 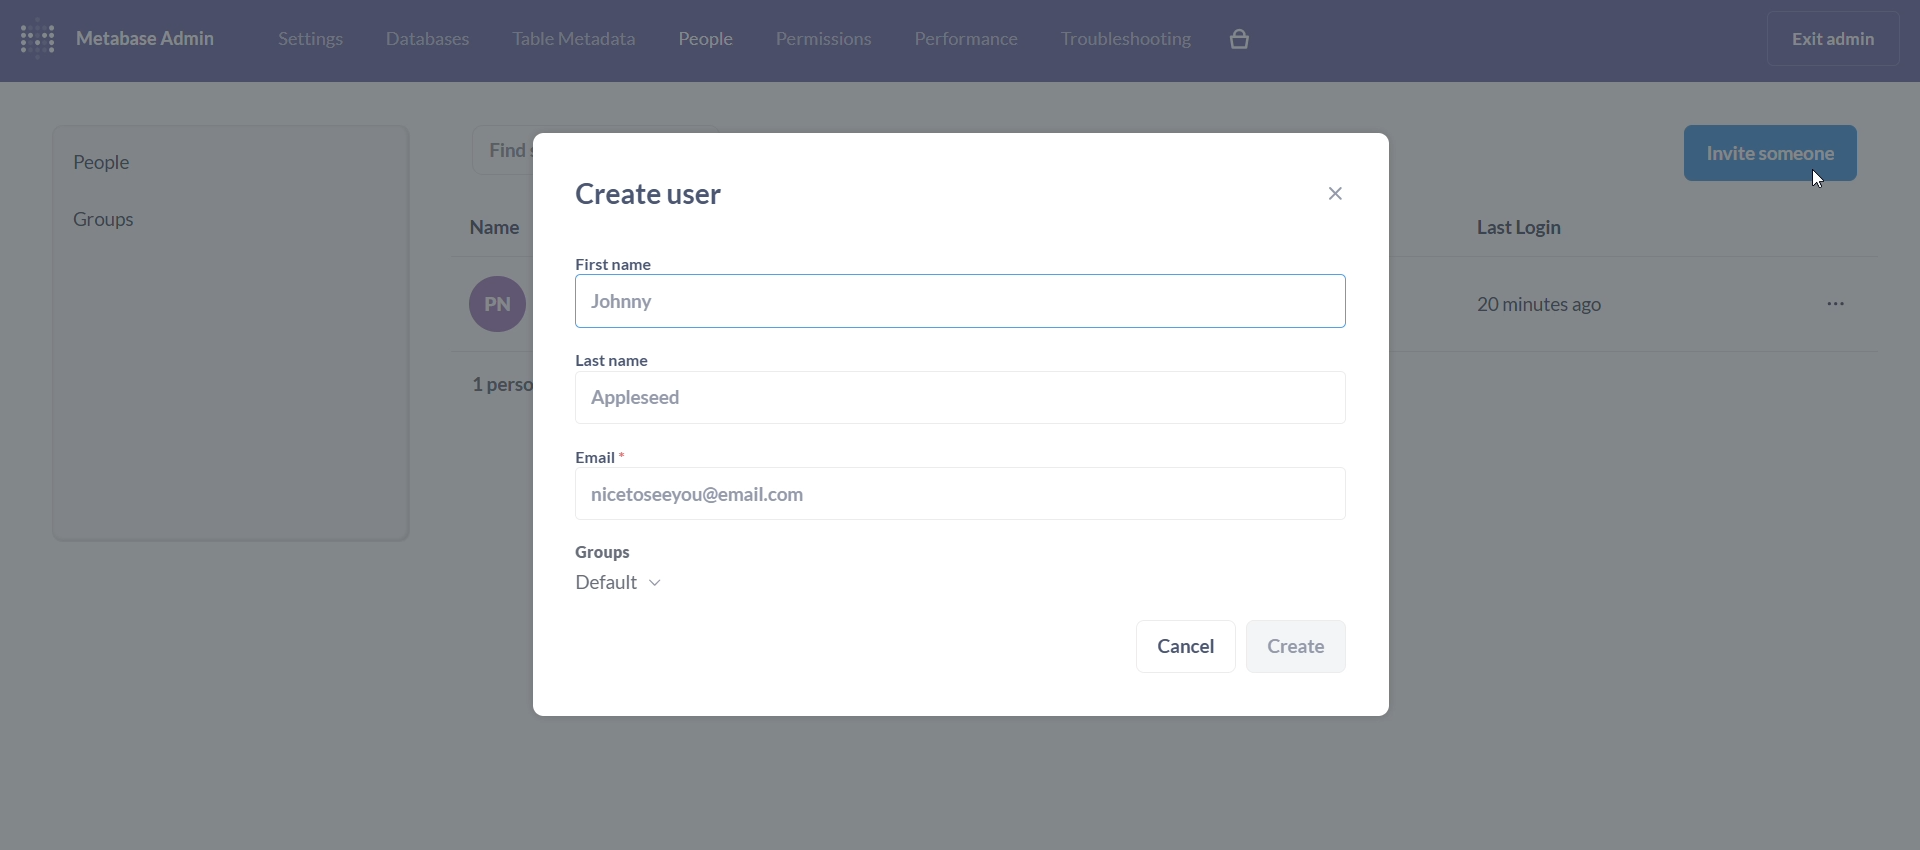 I want to click on exit admin, so click(x=1837, y=38).